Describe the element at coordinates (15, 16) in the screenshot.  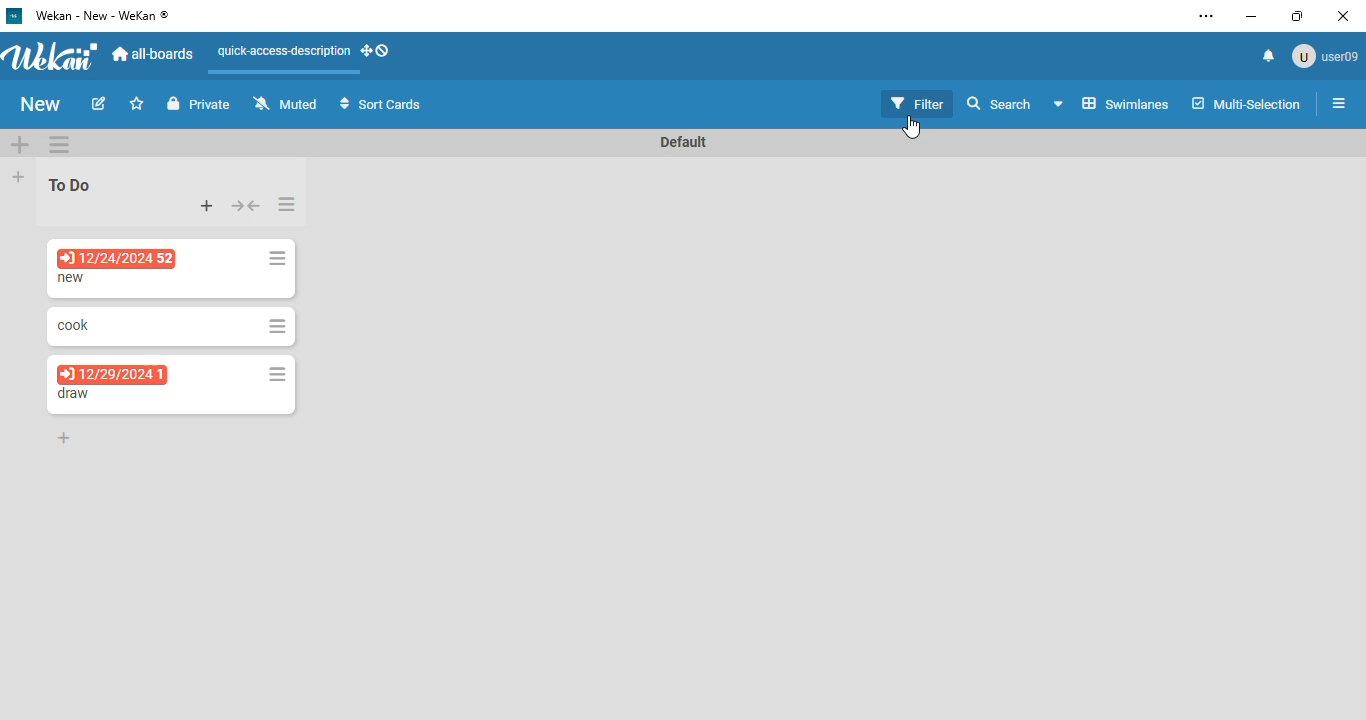
I see `logo` at that location.